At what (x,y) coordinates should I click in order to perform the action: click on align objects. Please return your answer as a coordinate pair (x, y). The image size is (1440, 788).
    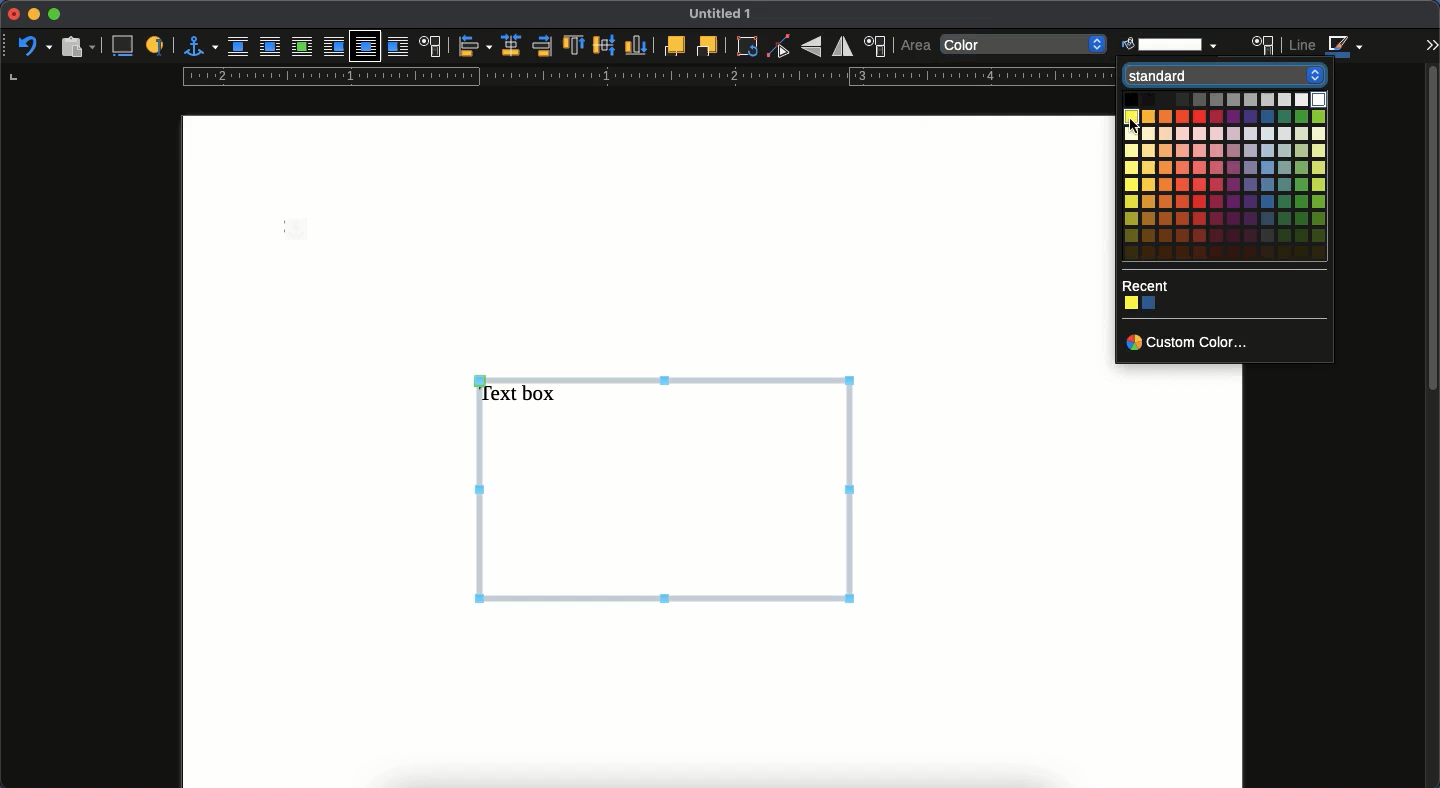
    Looking at the image, I should click on (474, 47).